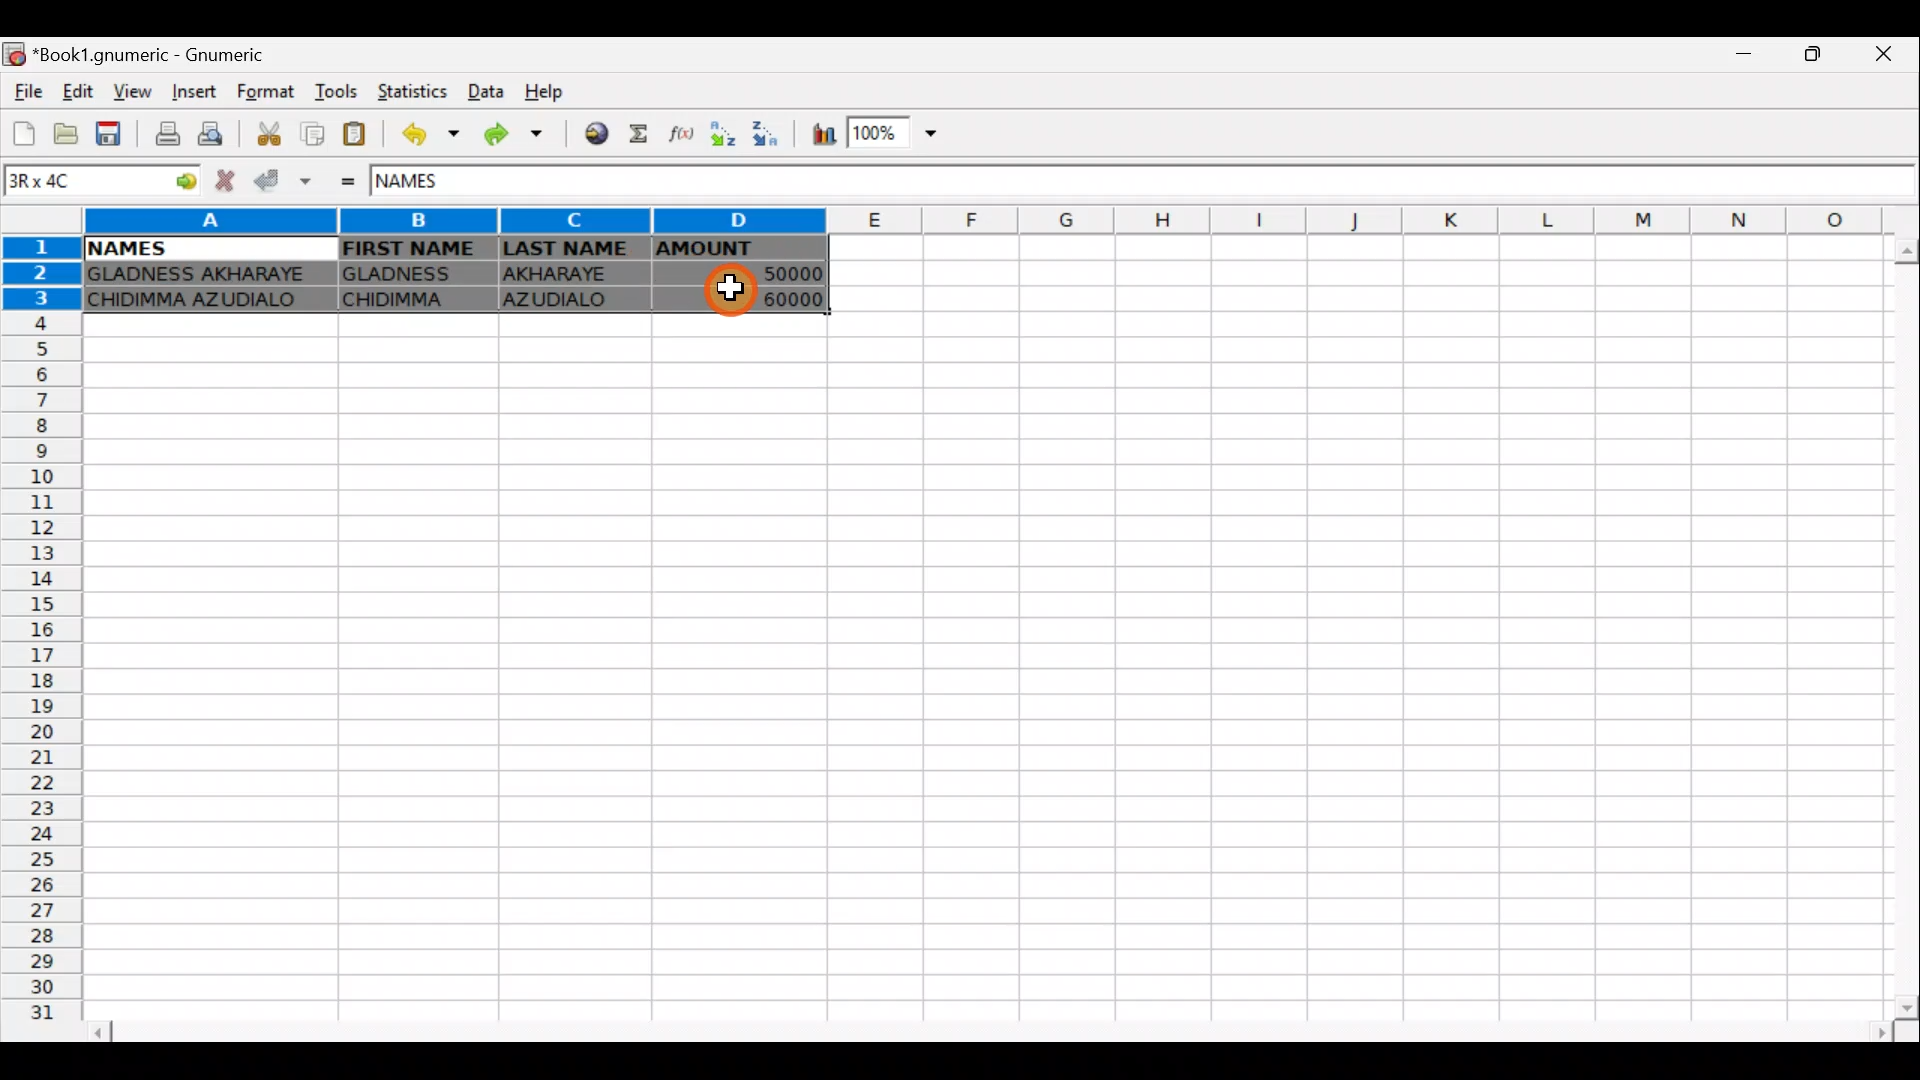 The image size is (1920, 1080). What do you see at coordinates (25, 133) in the screenshot?
I see `Create a new workbook` at bounding box center [25, 133].